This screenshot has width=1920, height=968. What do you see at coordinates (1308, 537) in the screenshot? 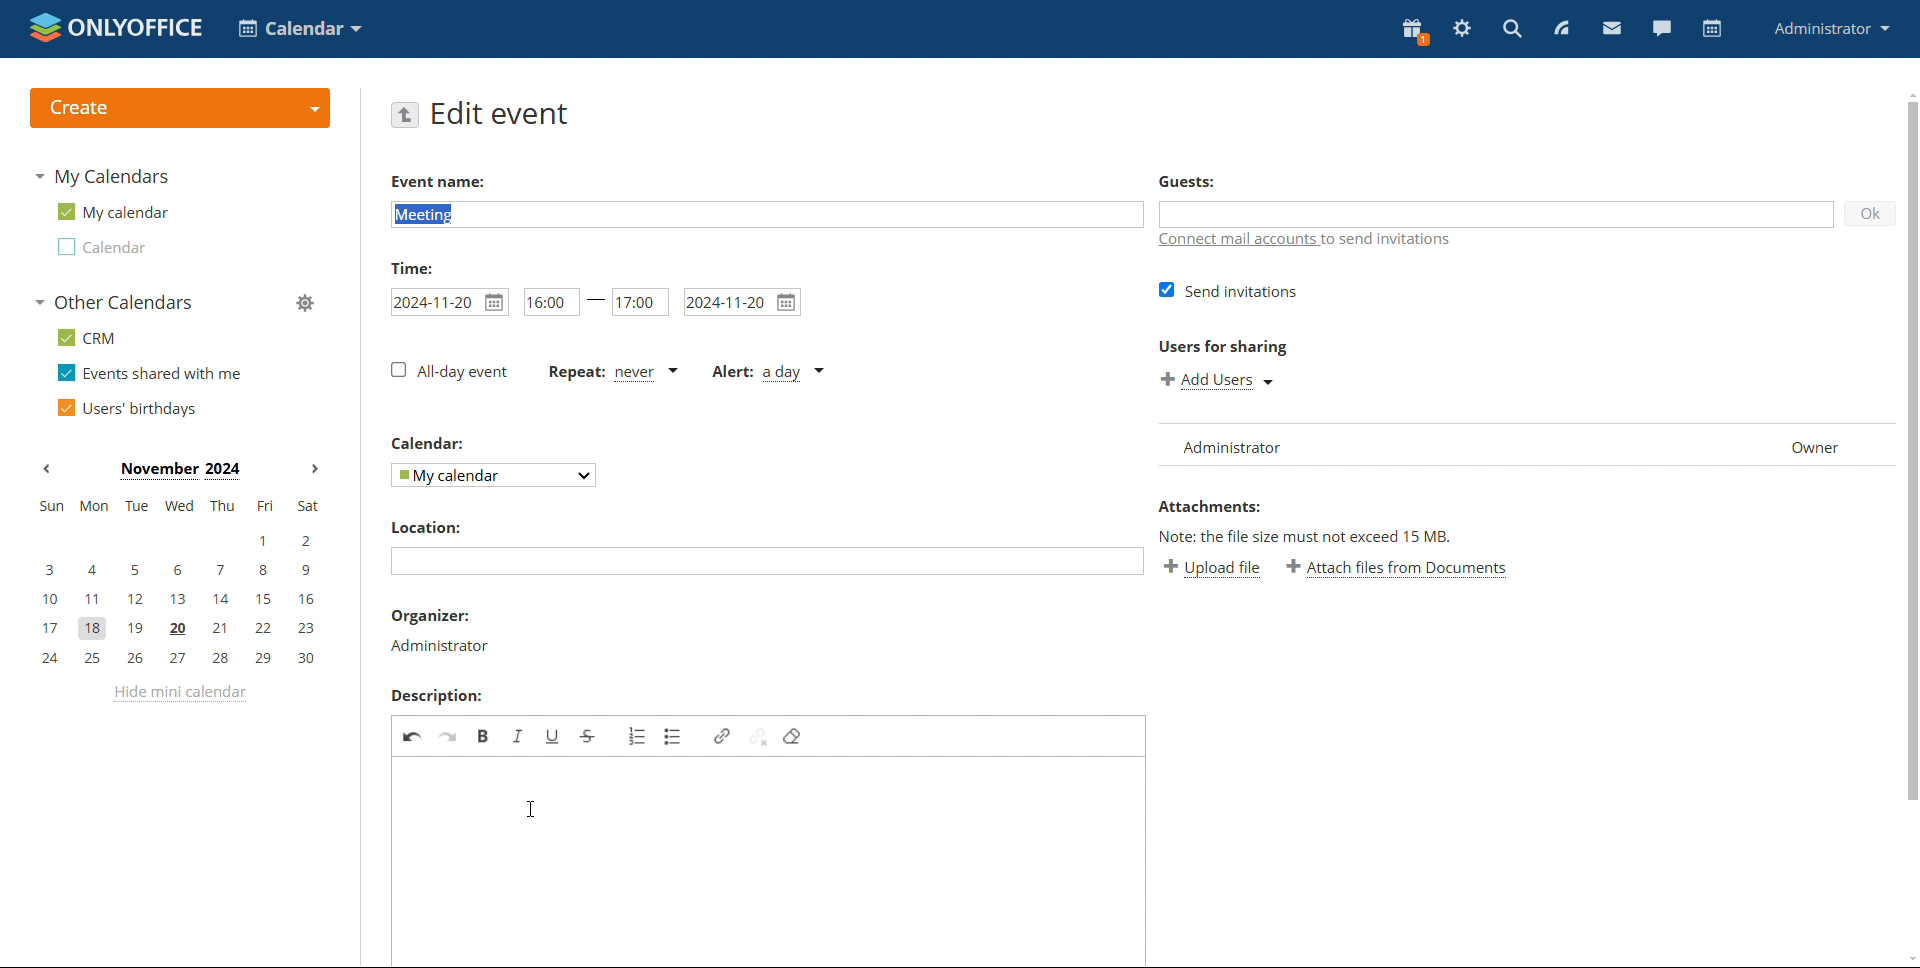
I see `note: the file size must not exceed 15 mb` at bounding box center [1308, 537].